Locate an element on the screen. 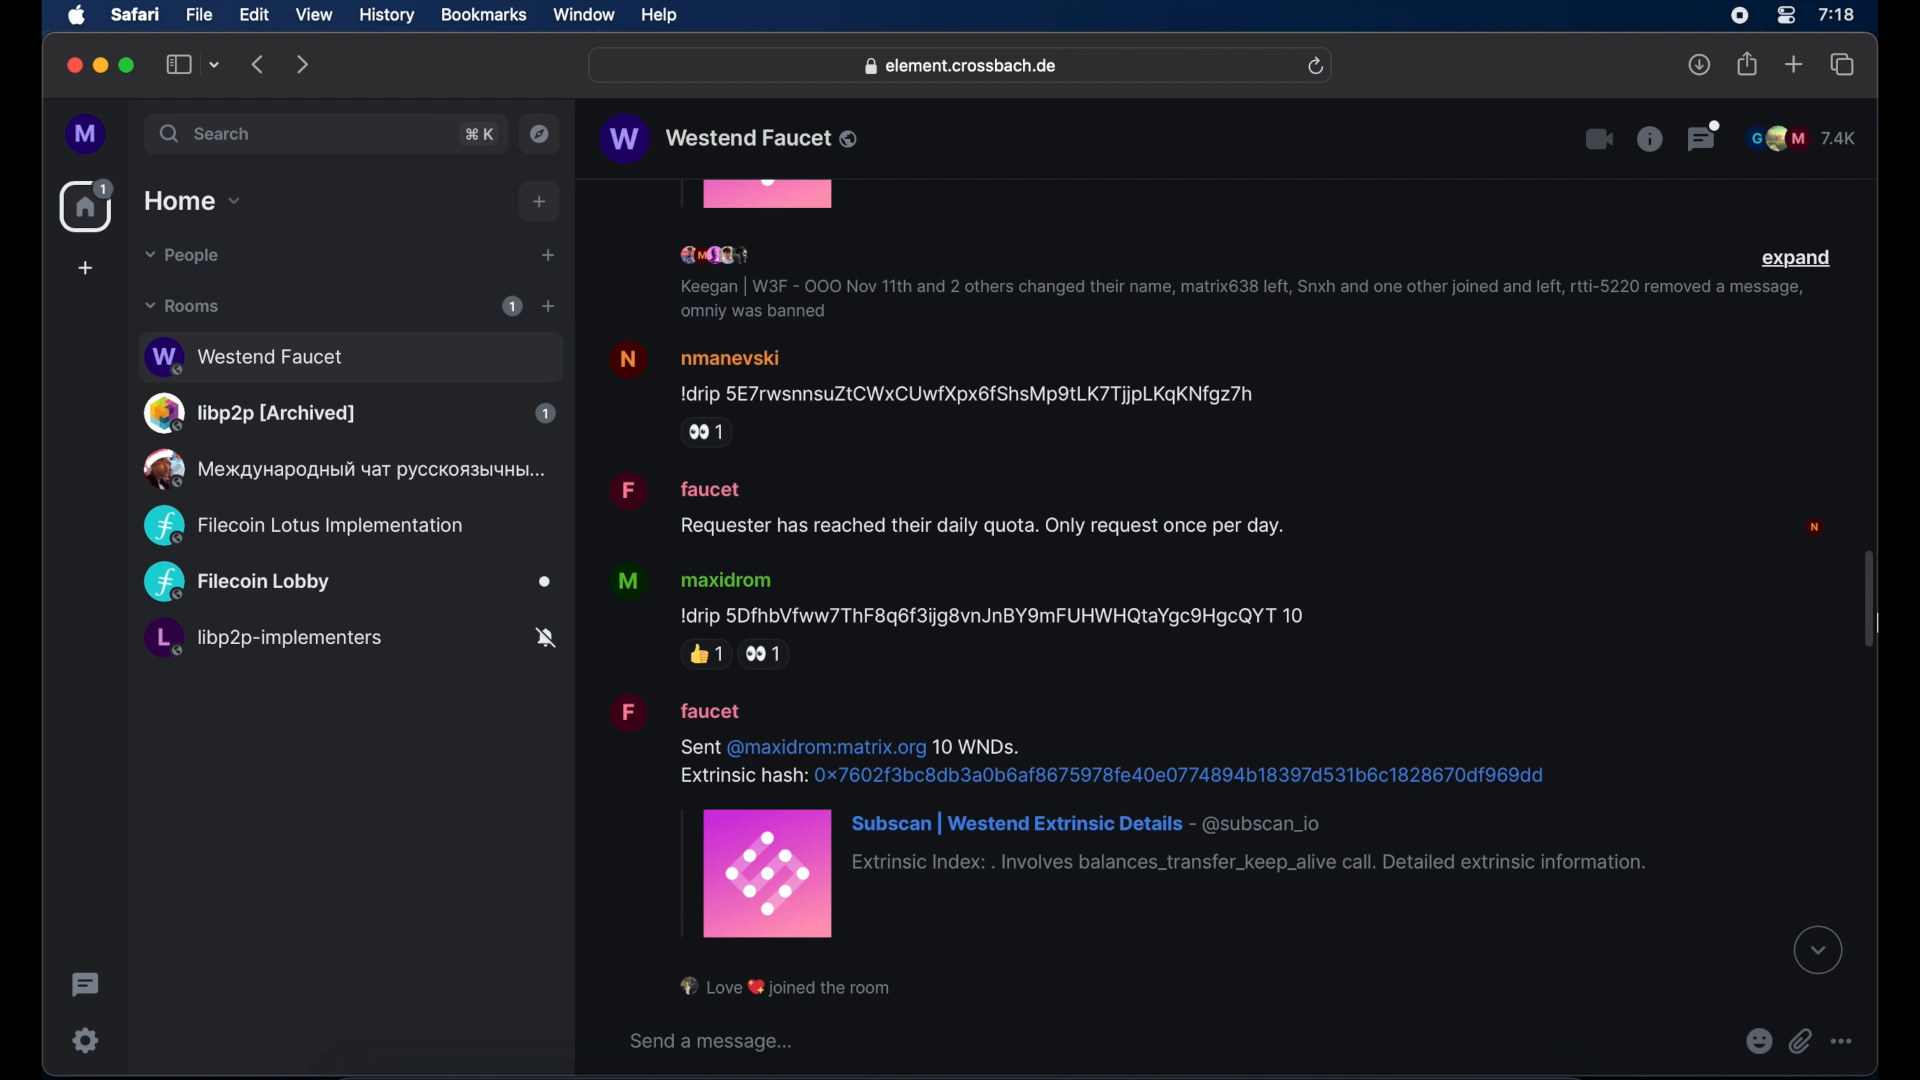 The width and height of the screenshot is (1920, 1080). tab group picker is located at coordinates (215, 64).